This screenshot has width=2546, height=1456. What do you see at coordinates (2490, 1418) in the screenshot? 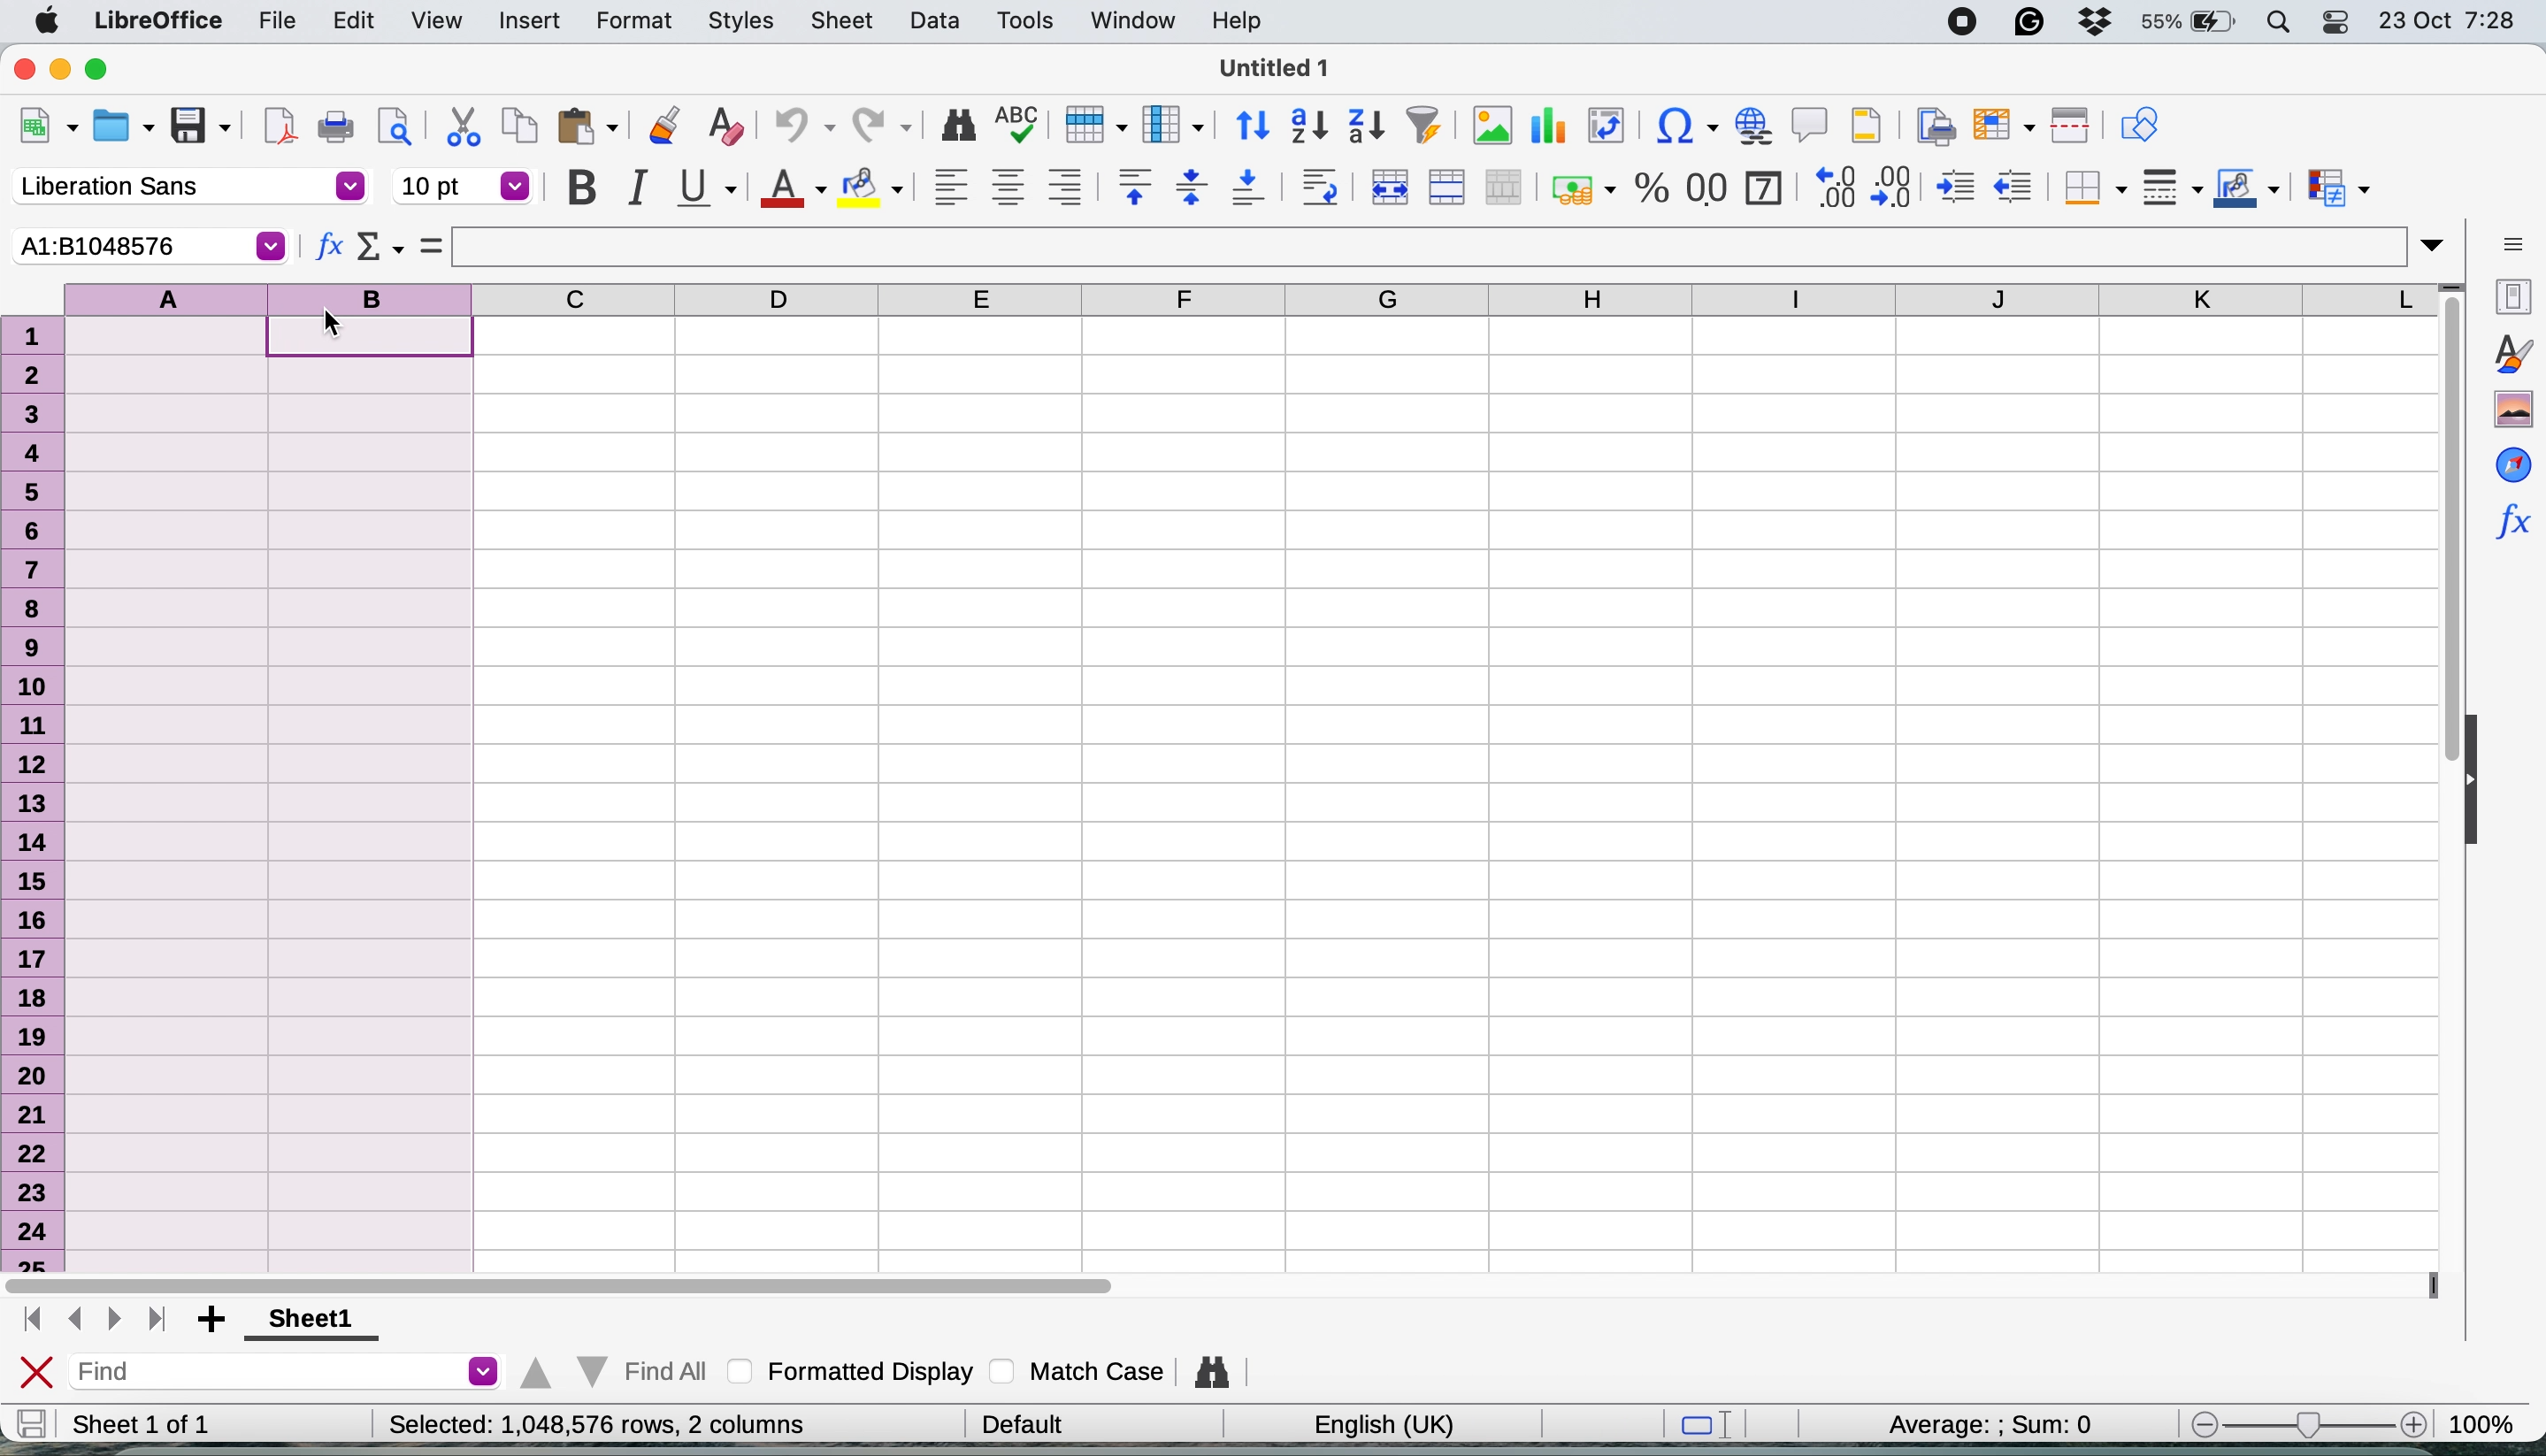
I see `zoom factor` at bounding box center [2490, 1418].